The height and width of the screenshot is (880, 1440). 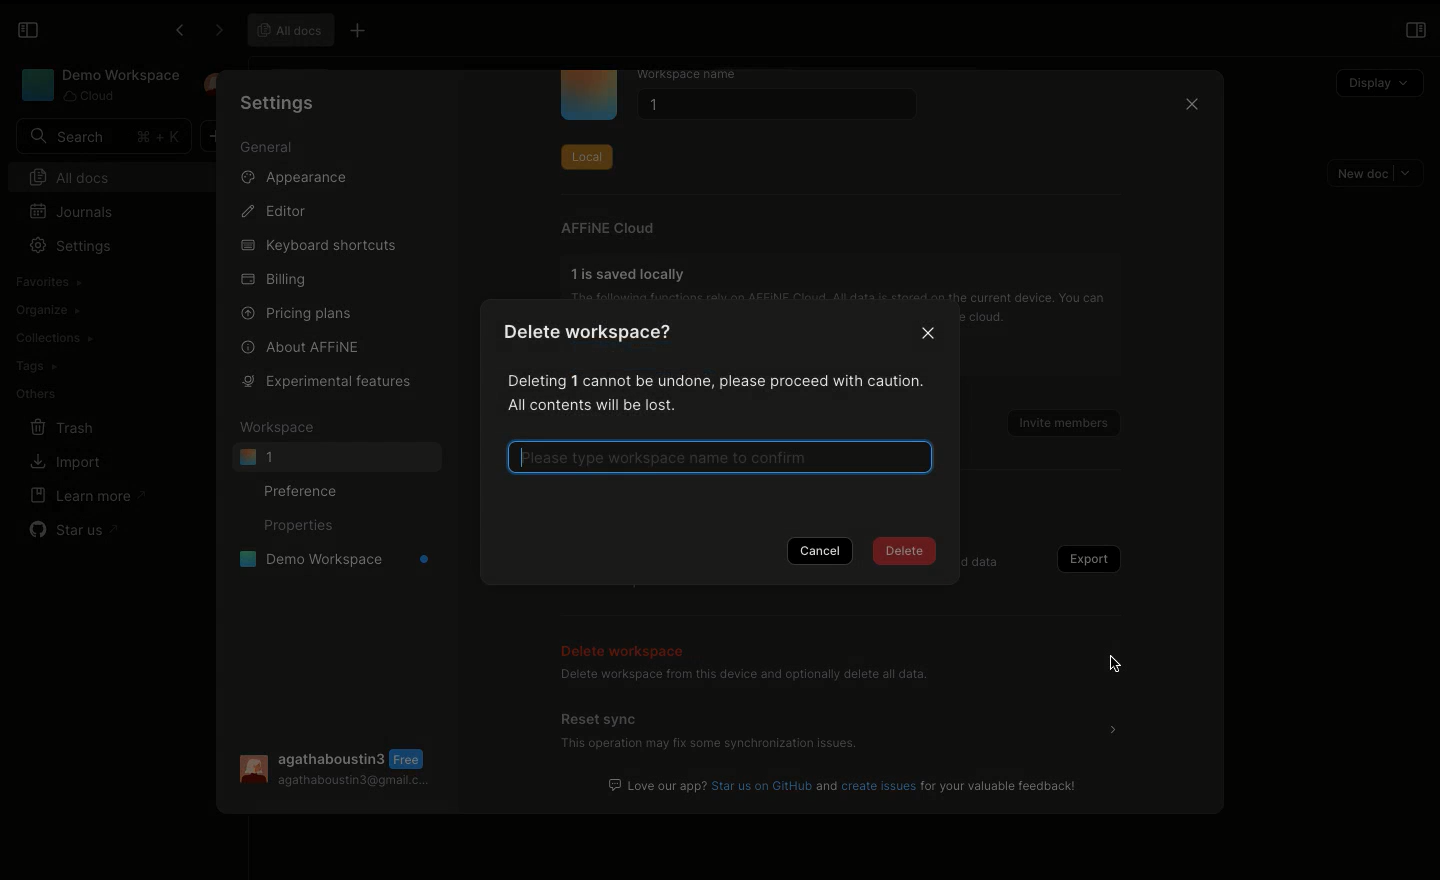 What do you see at coordinates (632, 273) in the screenshot?
I see `1 is saved locally` at bounding box center [632, 273].